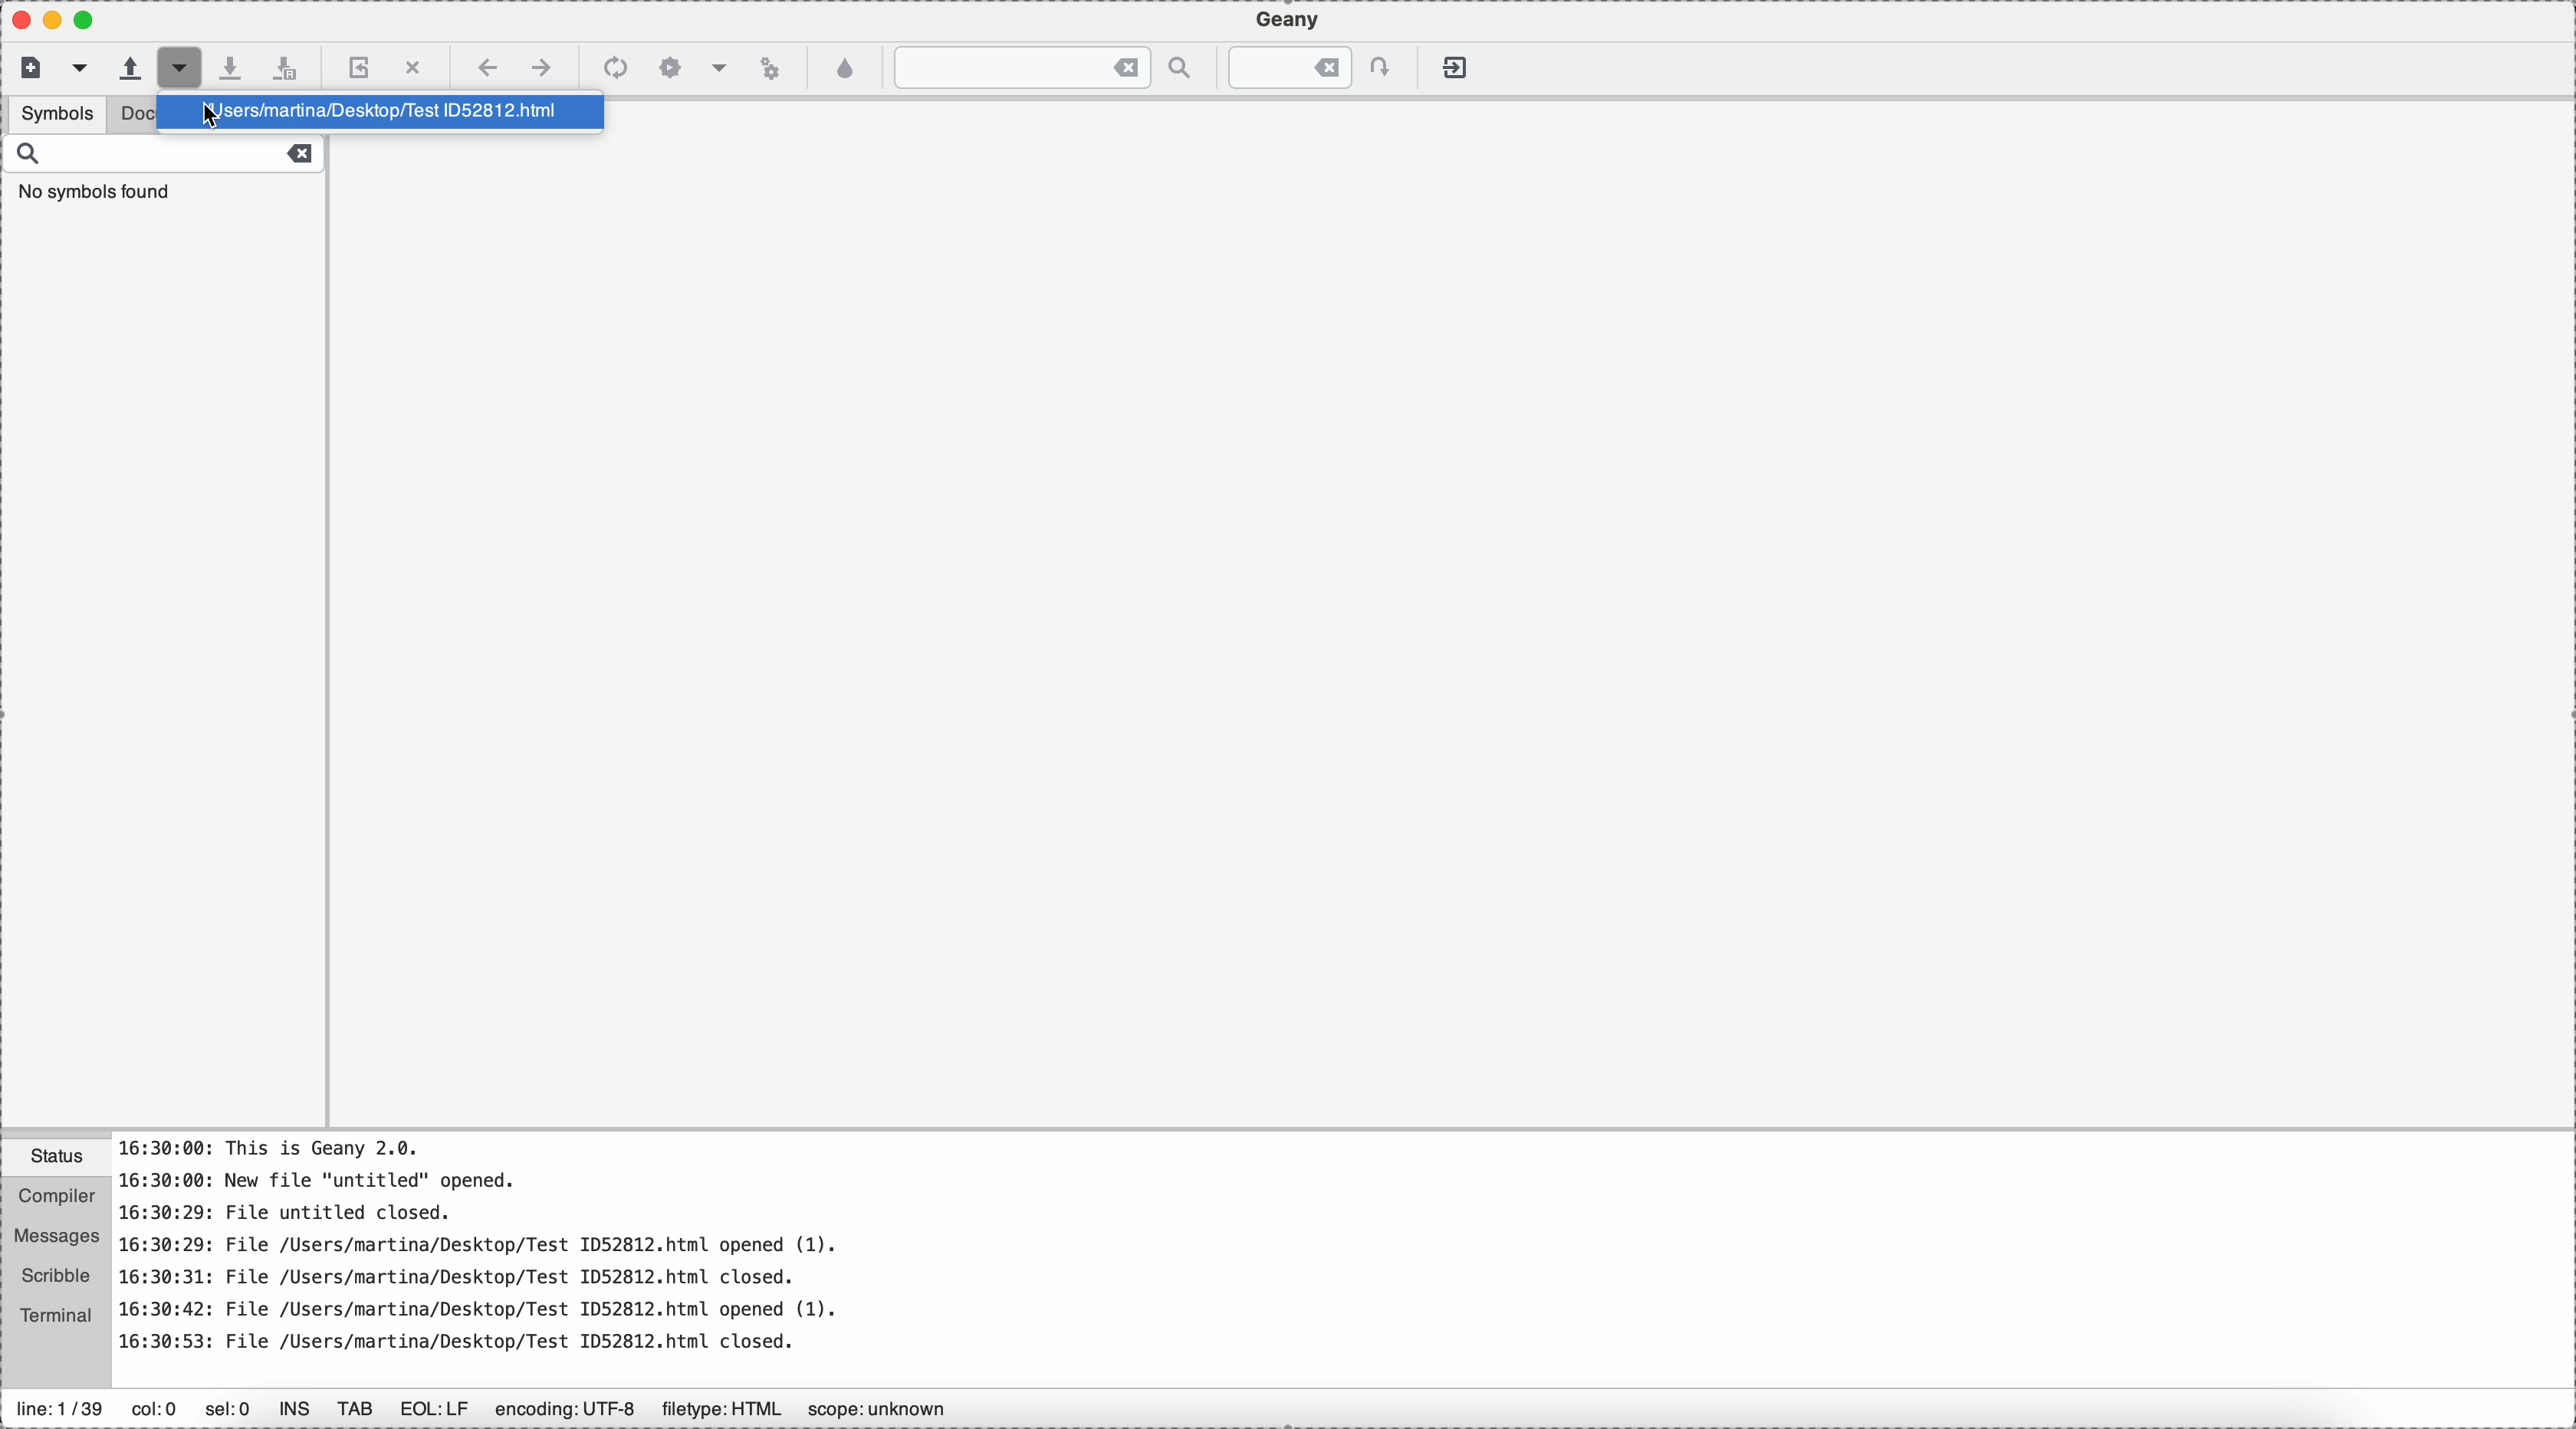 The height and width of the screenshot is (1429, 2576). Describe the element at coordinates (163, 669) in the screenshot. I see `sidebar` at that location.